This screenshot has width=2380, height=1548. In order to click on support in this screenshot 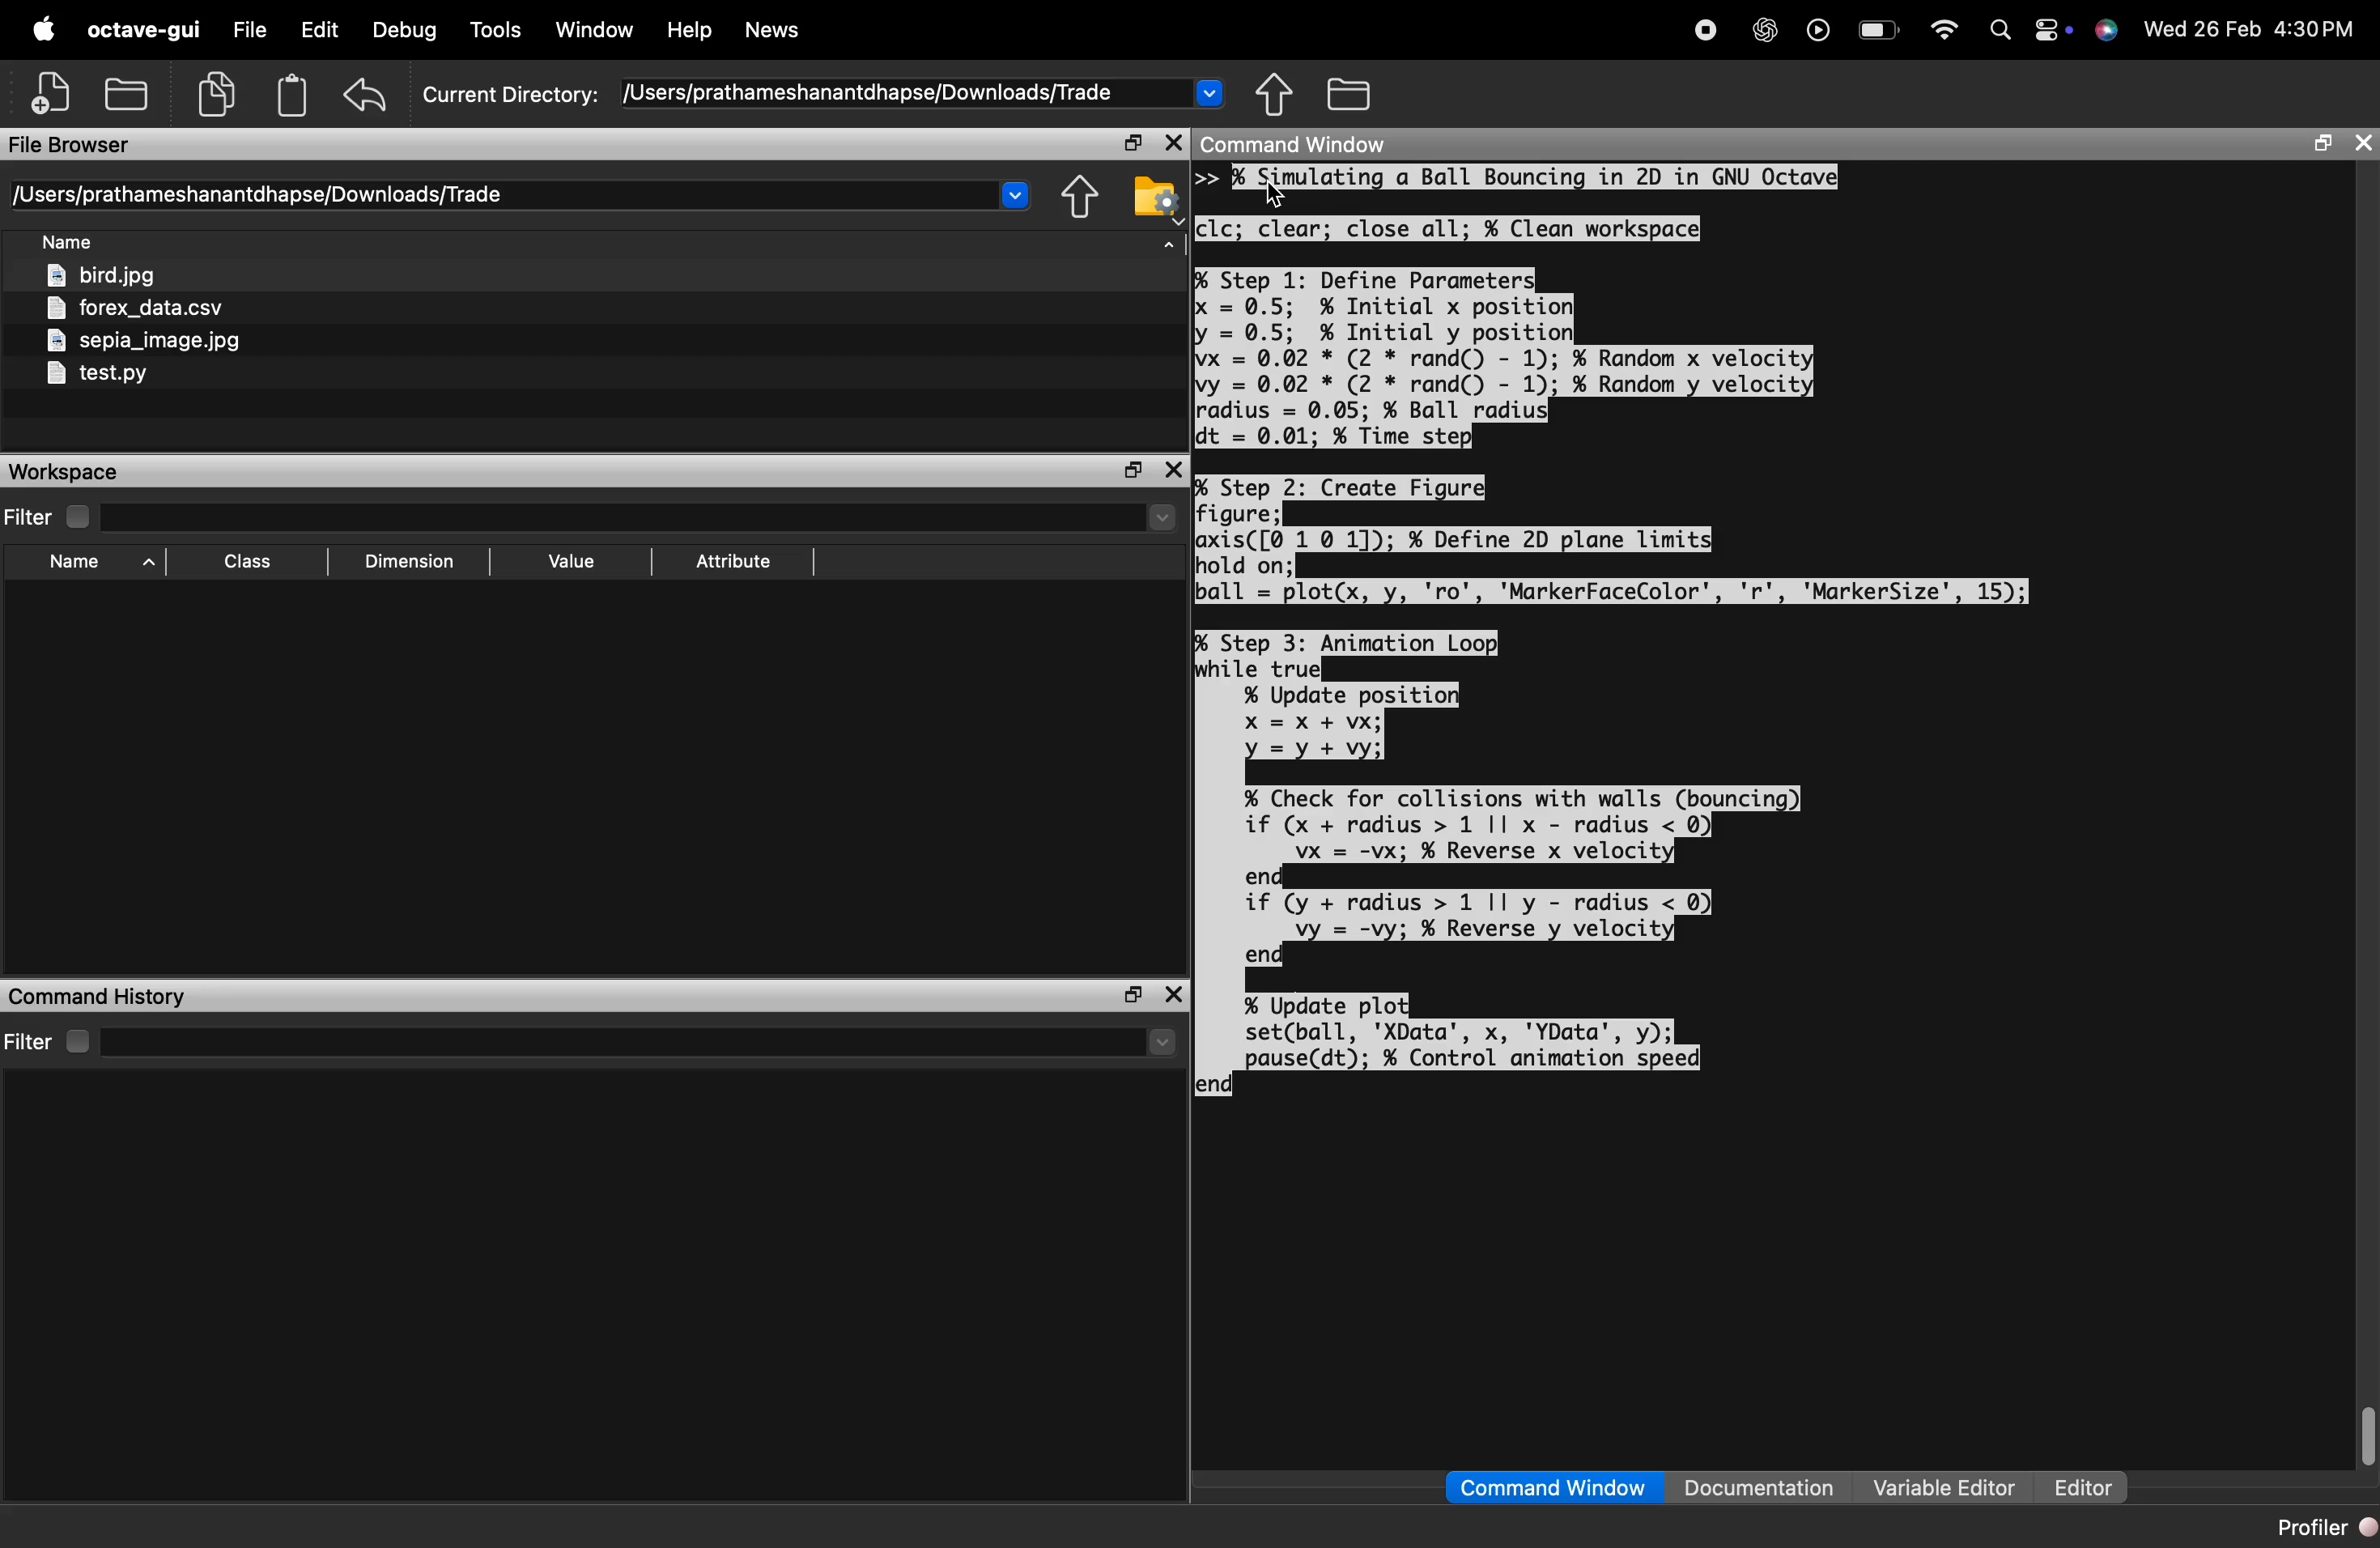, I will do `click(2107, 32)`.